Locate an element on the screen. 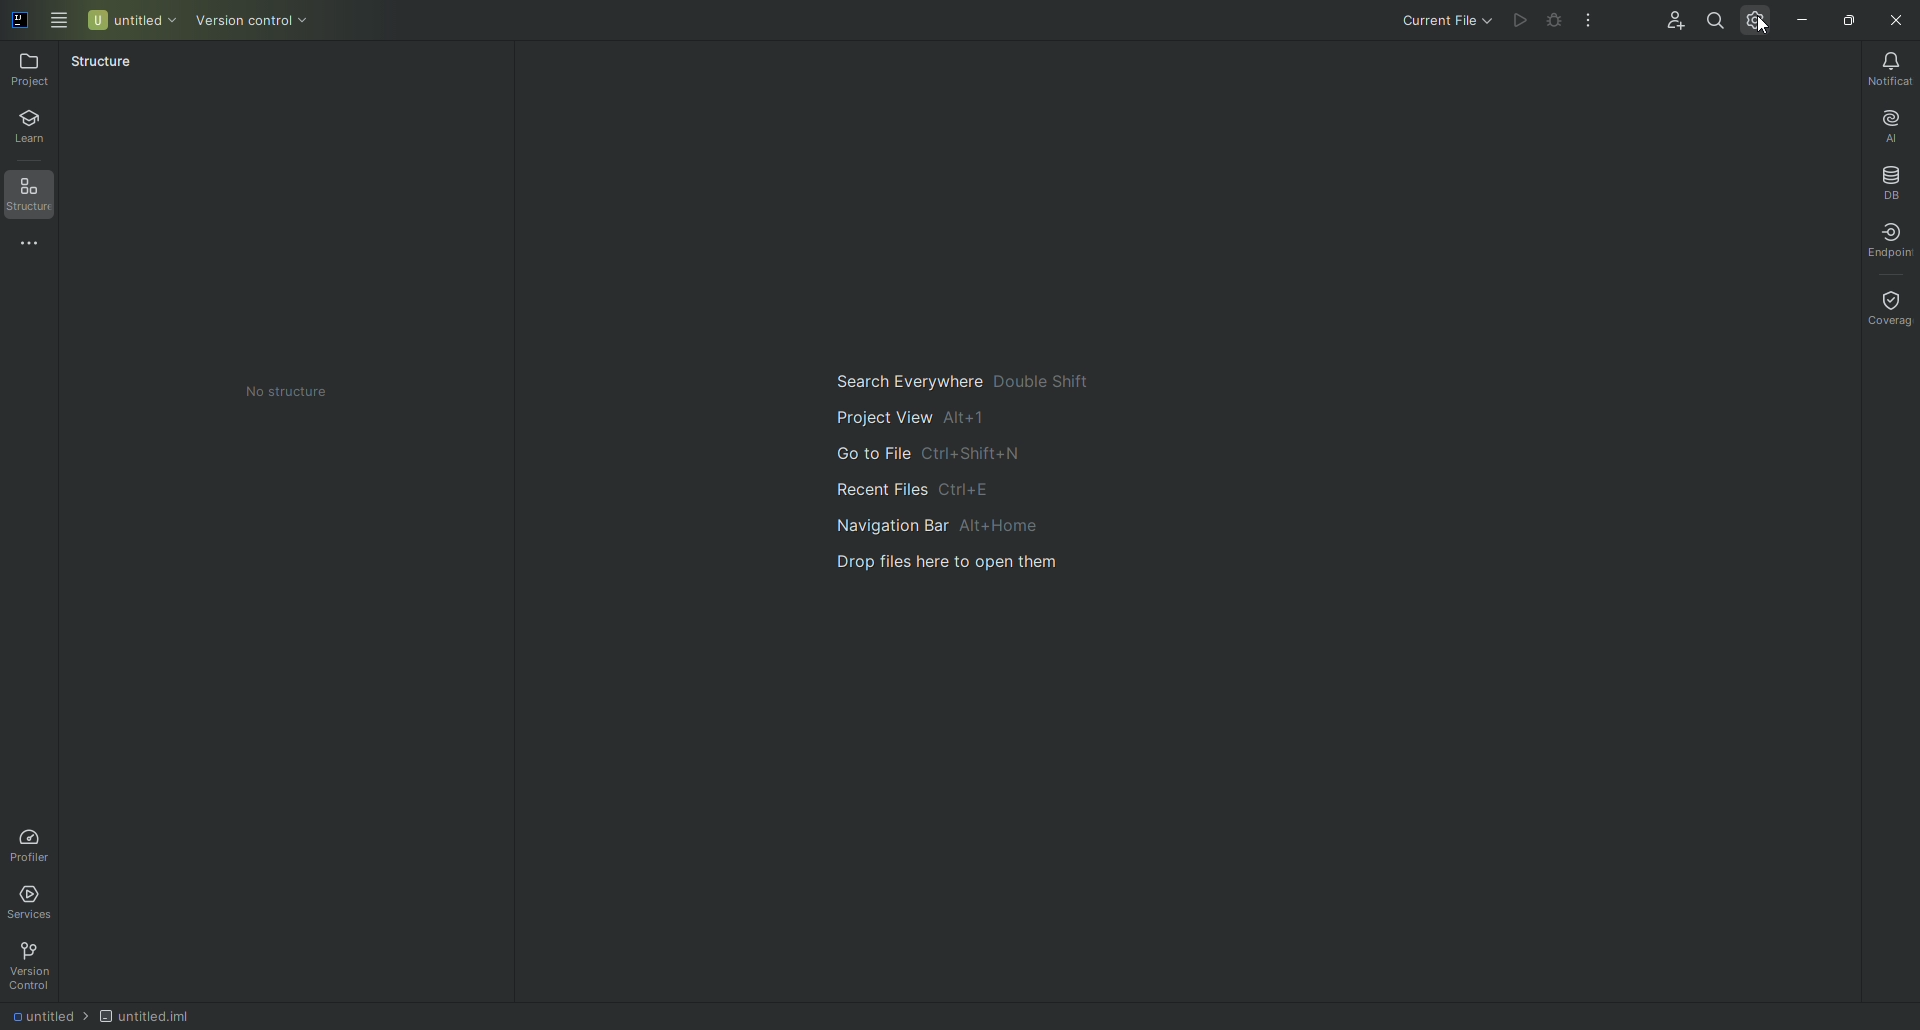 The height and width of the screenshot is (1030, 1920). Learn is located at coordinates (37, 129).